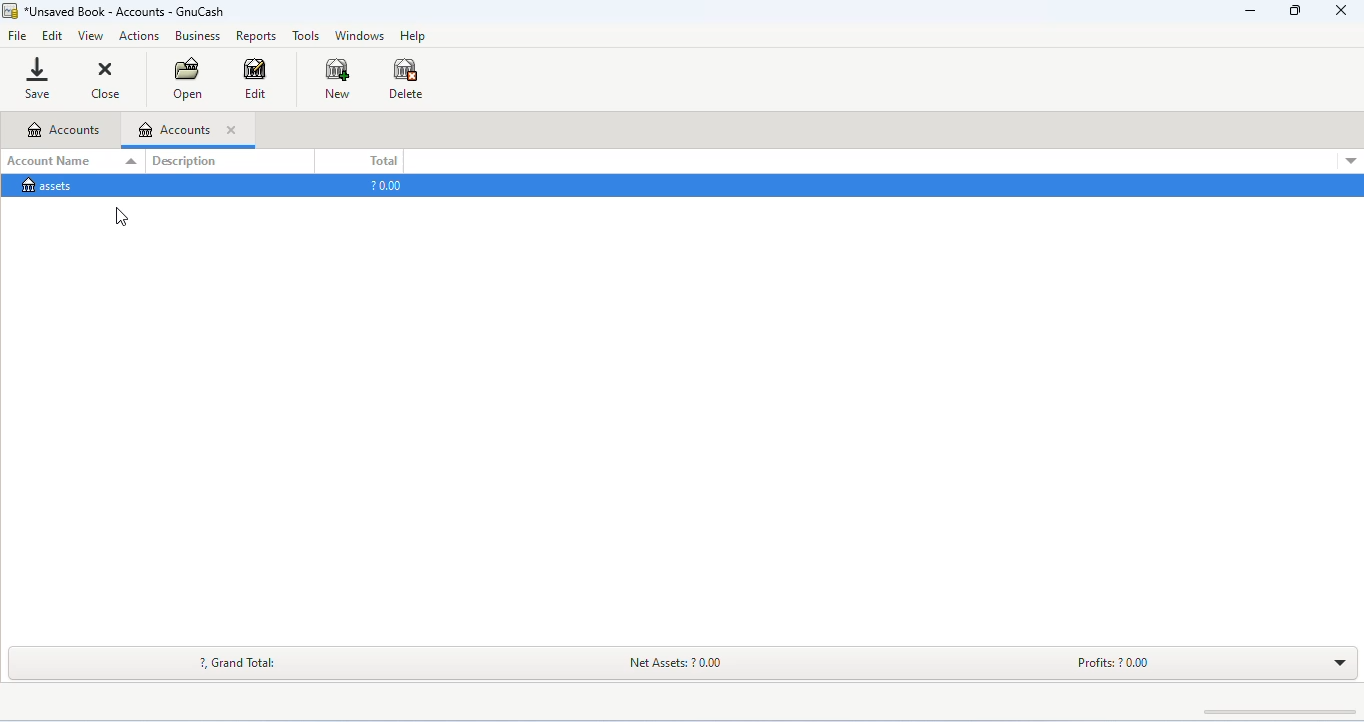 The image size is (1364, 722). Describe the element at coordinates (197, 36) in the screenshot. I see `business` at that location.